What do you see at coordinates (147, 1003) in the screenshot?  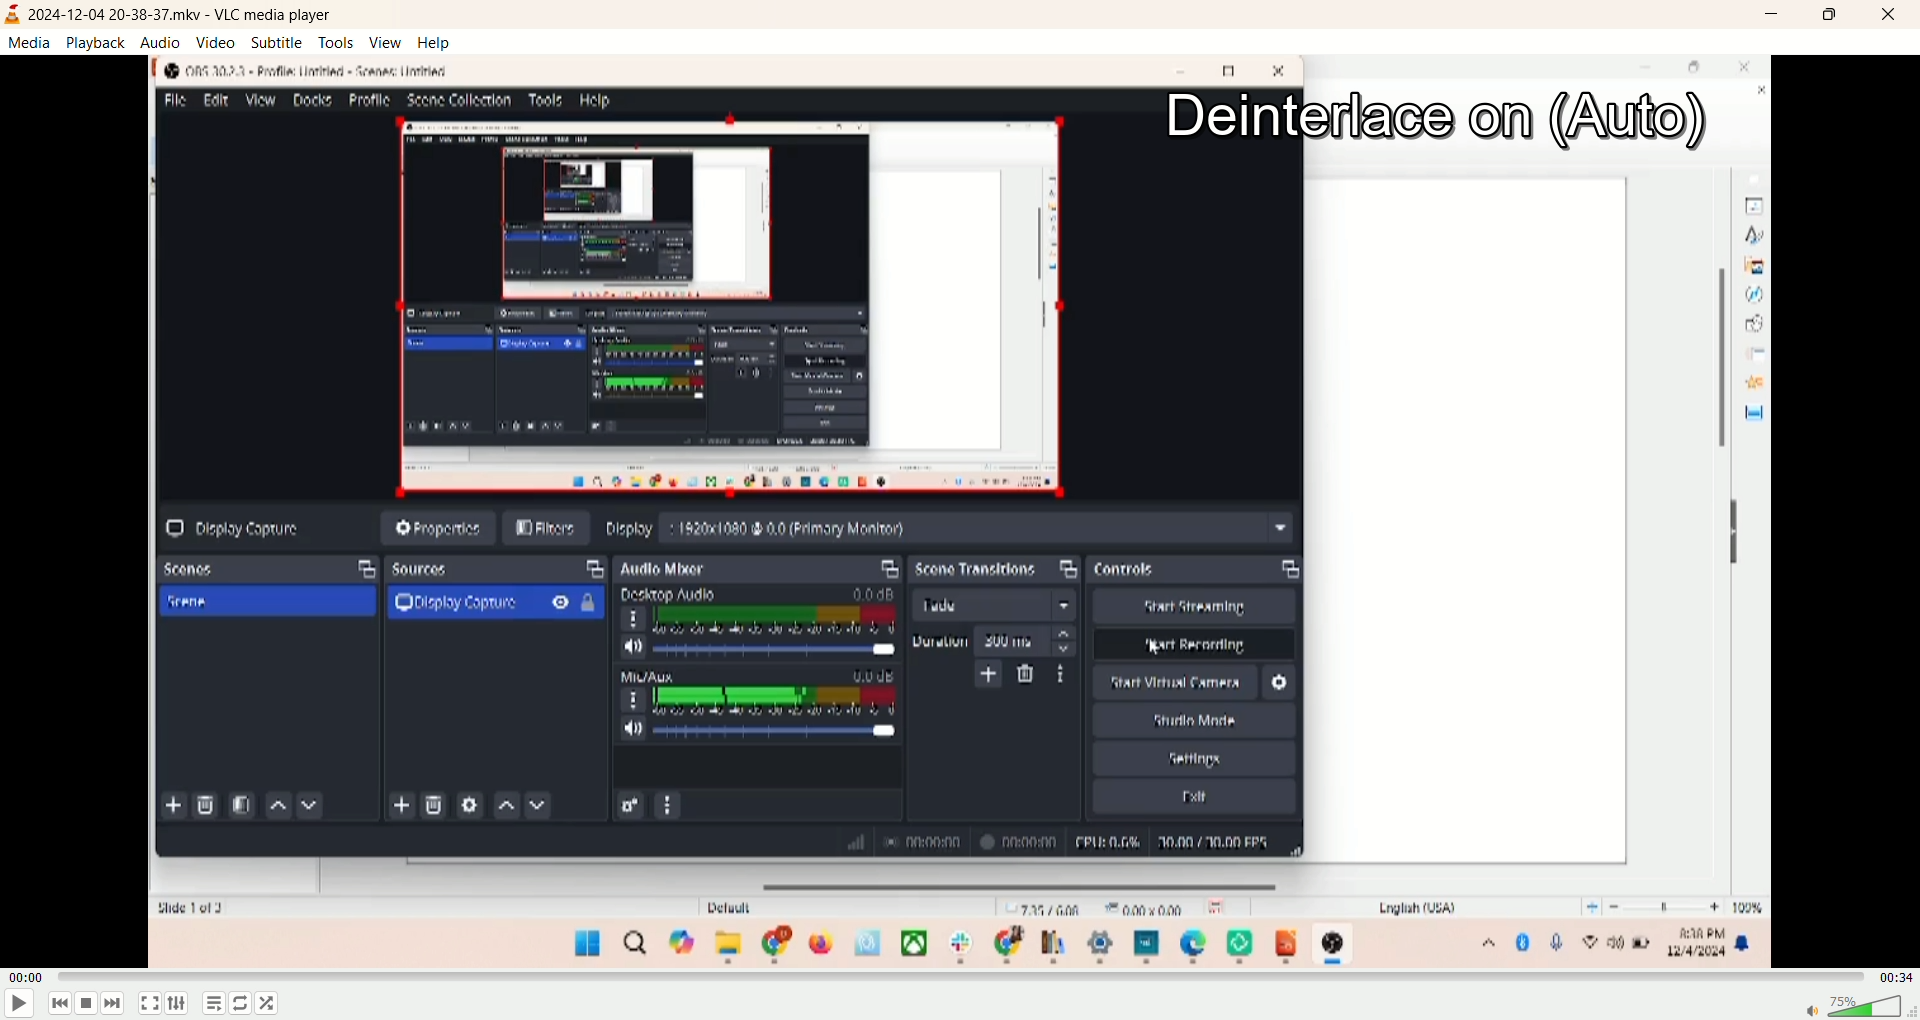 I see `full screen` at bounding box center [147, 1003].